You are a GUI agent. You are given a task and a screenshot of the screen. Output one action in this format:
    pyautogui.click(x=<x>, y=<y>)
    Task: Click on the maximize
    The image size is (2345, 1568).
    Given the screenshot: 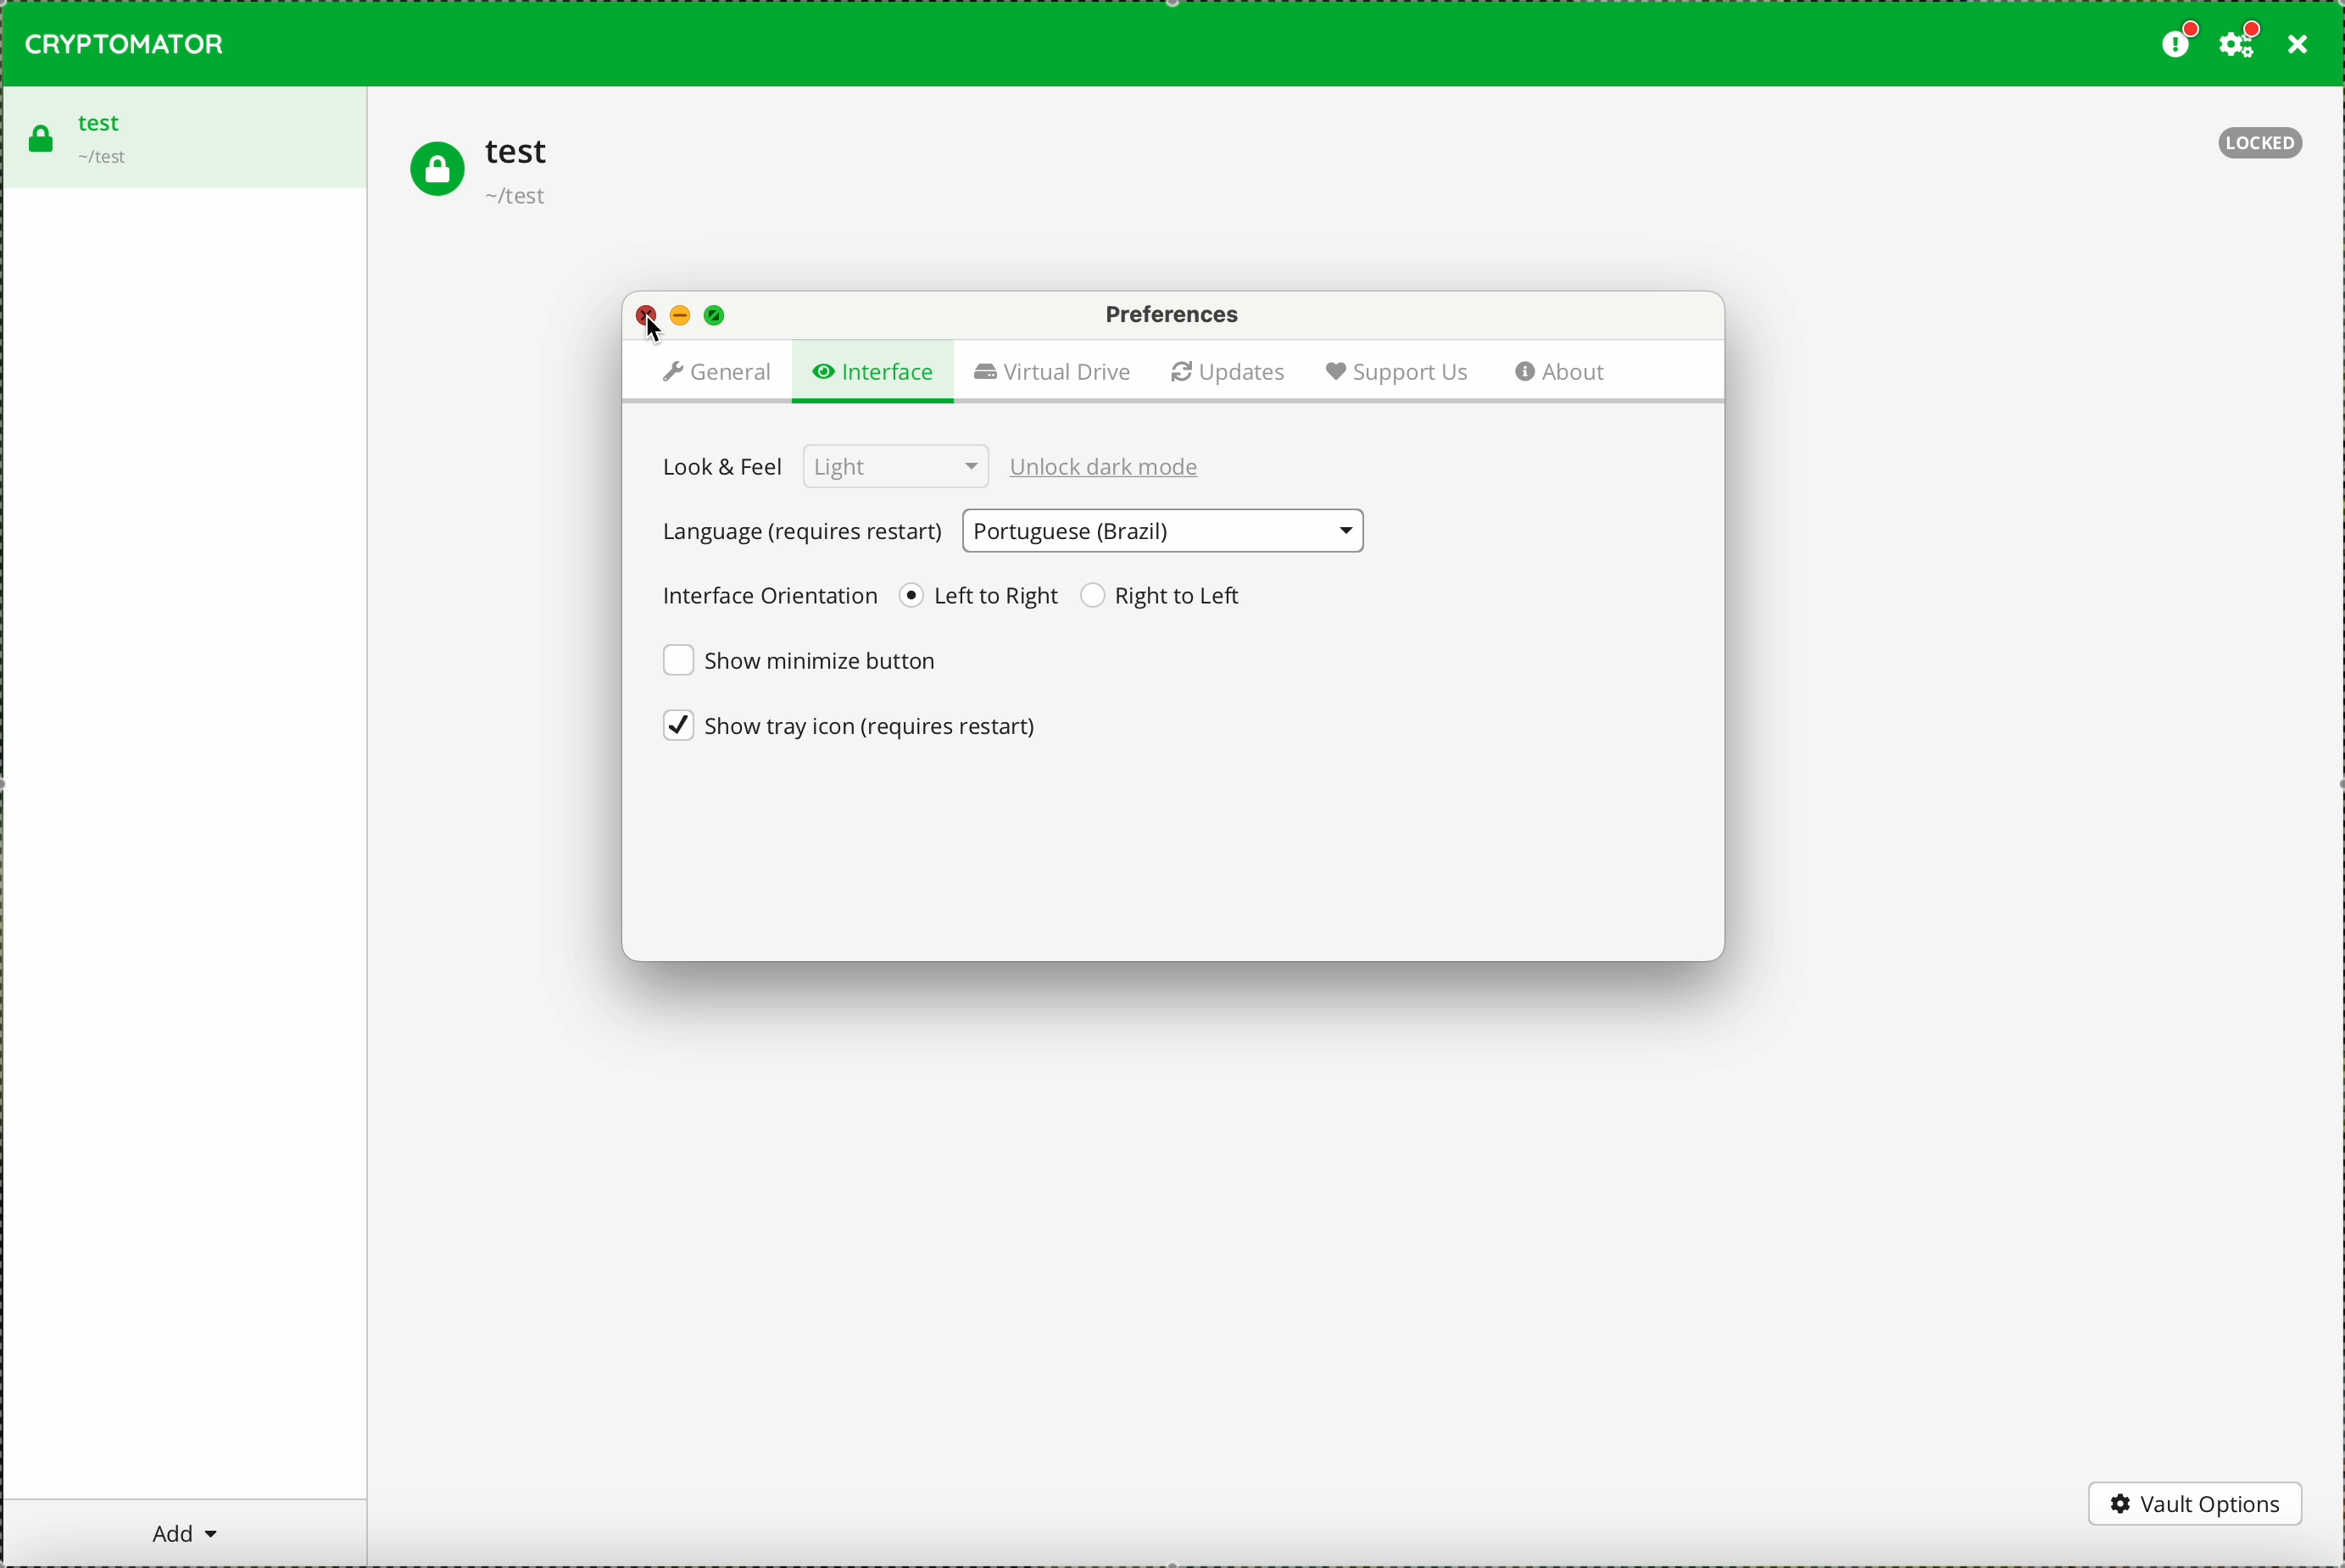 What is the action you would take?
    pyautogui.click(x=718, y=319)
    